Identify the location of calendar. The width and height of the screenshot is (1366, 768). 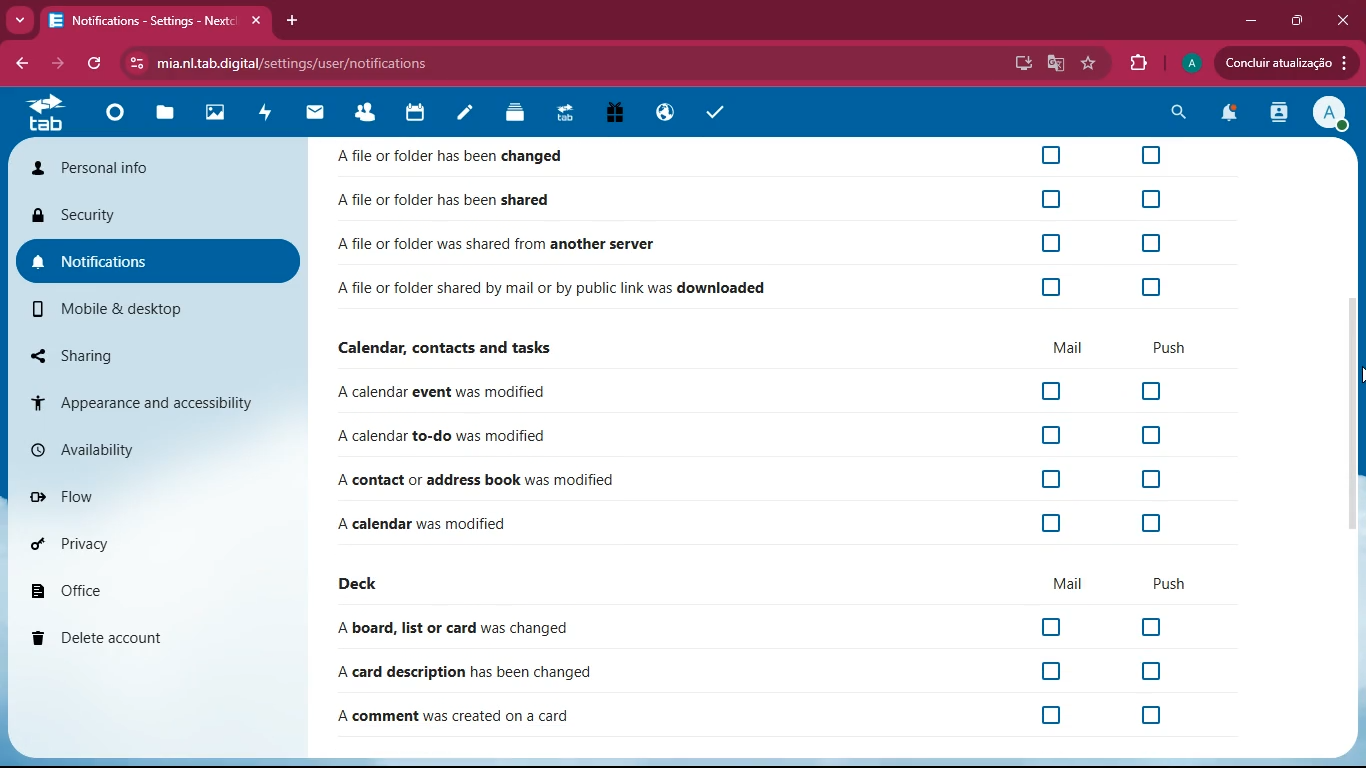
(421, 113).